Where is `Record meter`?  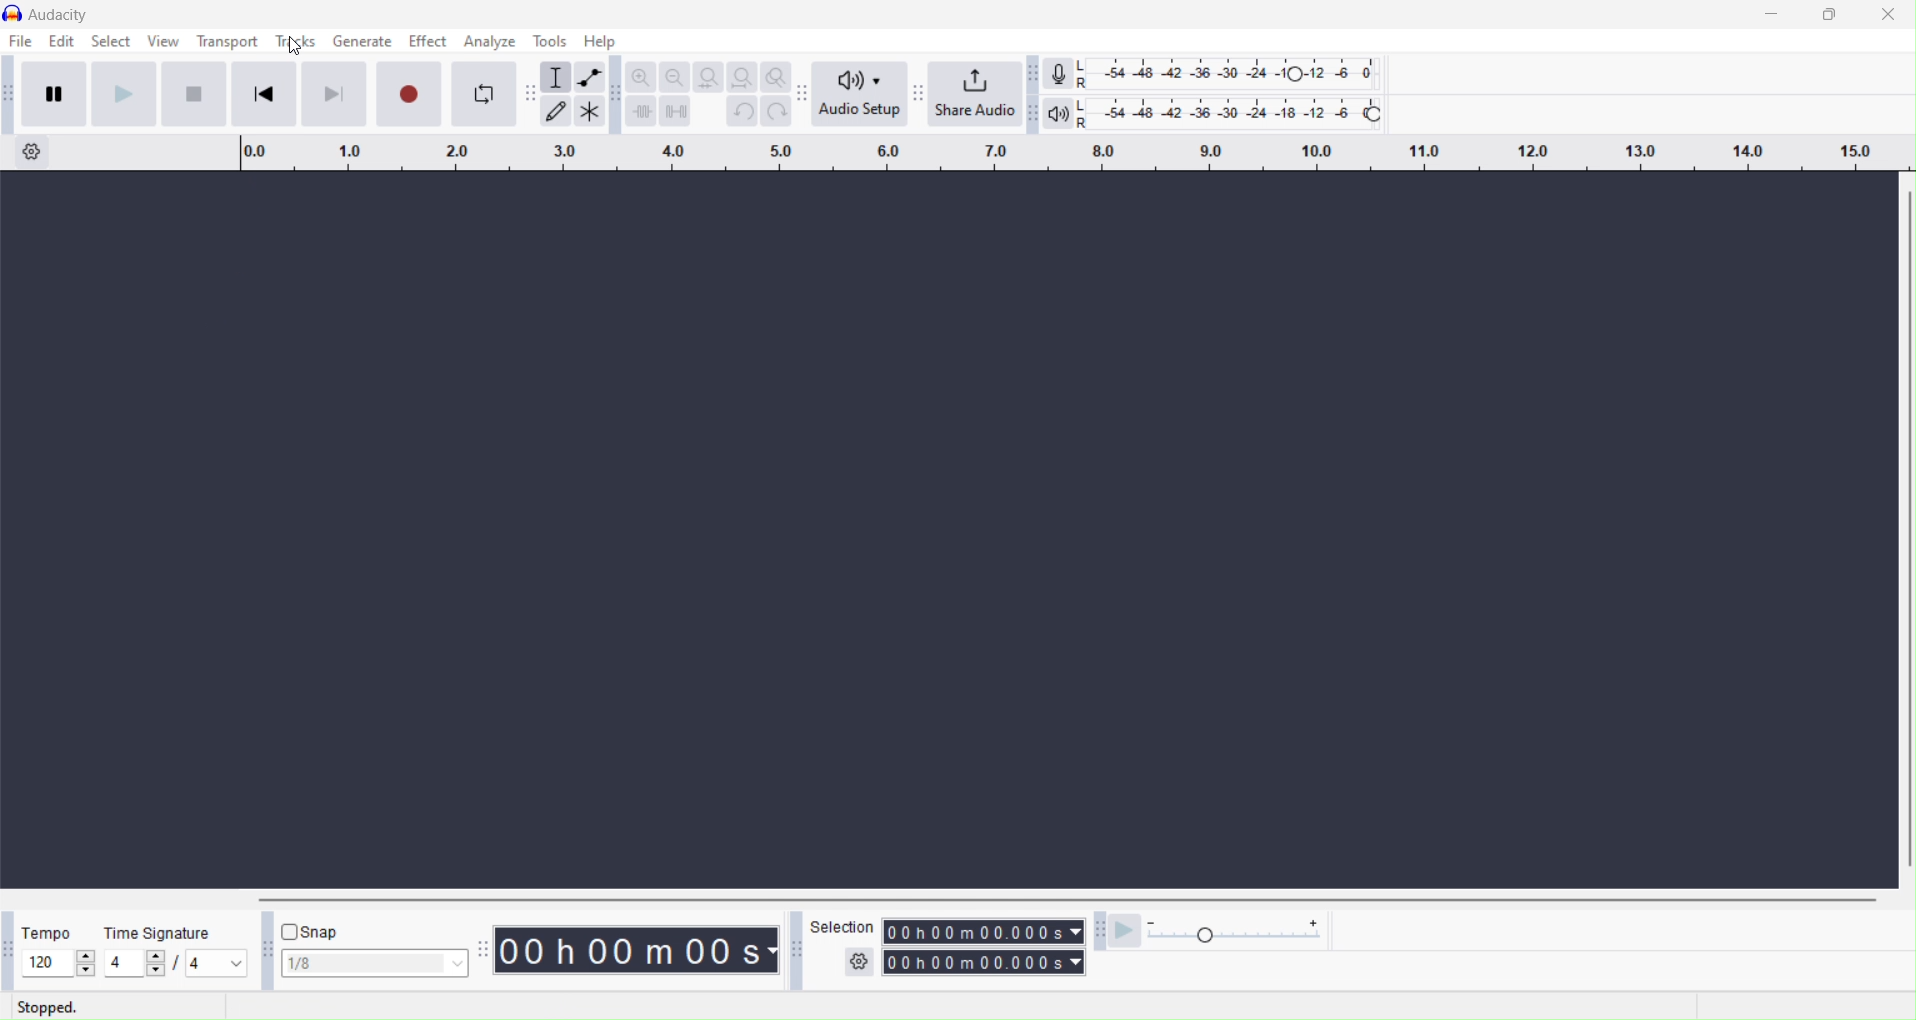
Record meter is located at coordinates (1060, 73).